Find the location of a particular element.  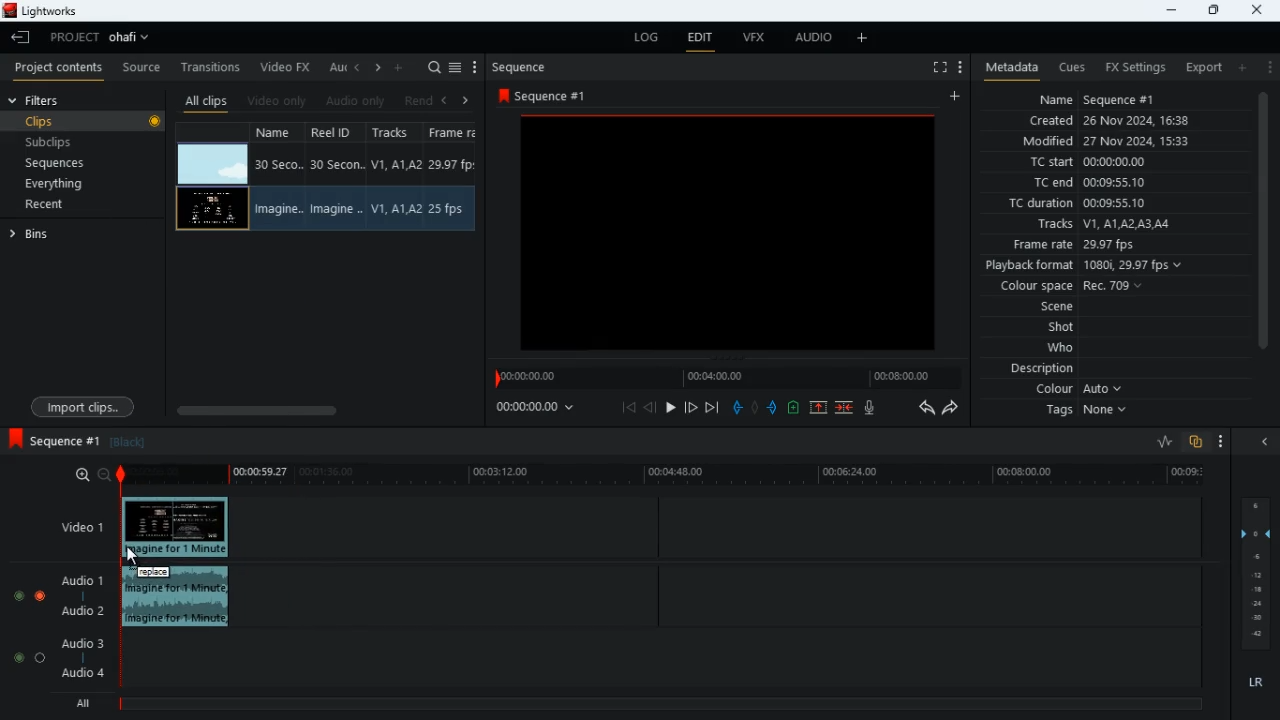

search is located at coordinates (434, 67).